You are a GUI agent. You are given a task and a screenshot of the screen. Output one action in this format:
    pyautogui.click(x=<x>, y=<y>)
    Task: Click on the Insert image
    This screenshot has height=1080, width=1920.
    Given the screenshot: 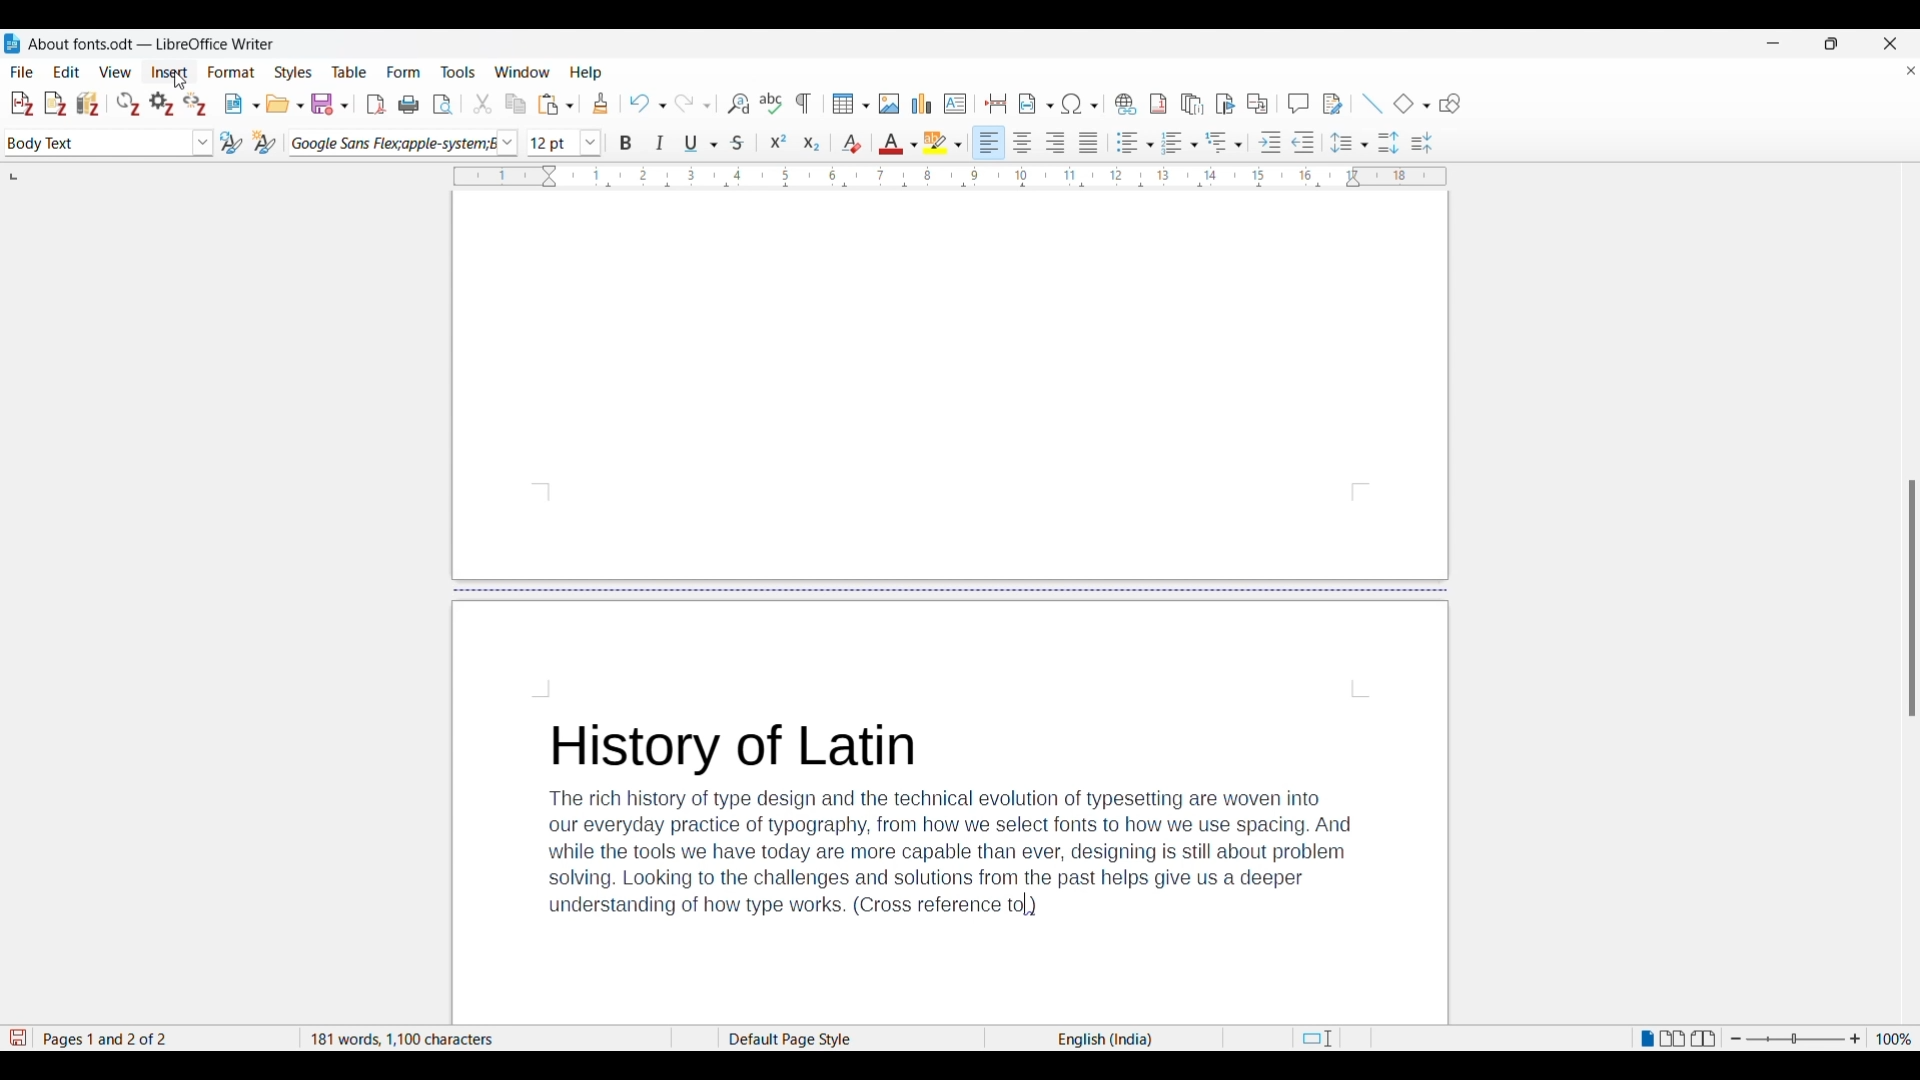 What is the action you would take?
    pyautogui.click(x=889, y=104)
    